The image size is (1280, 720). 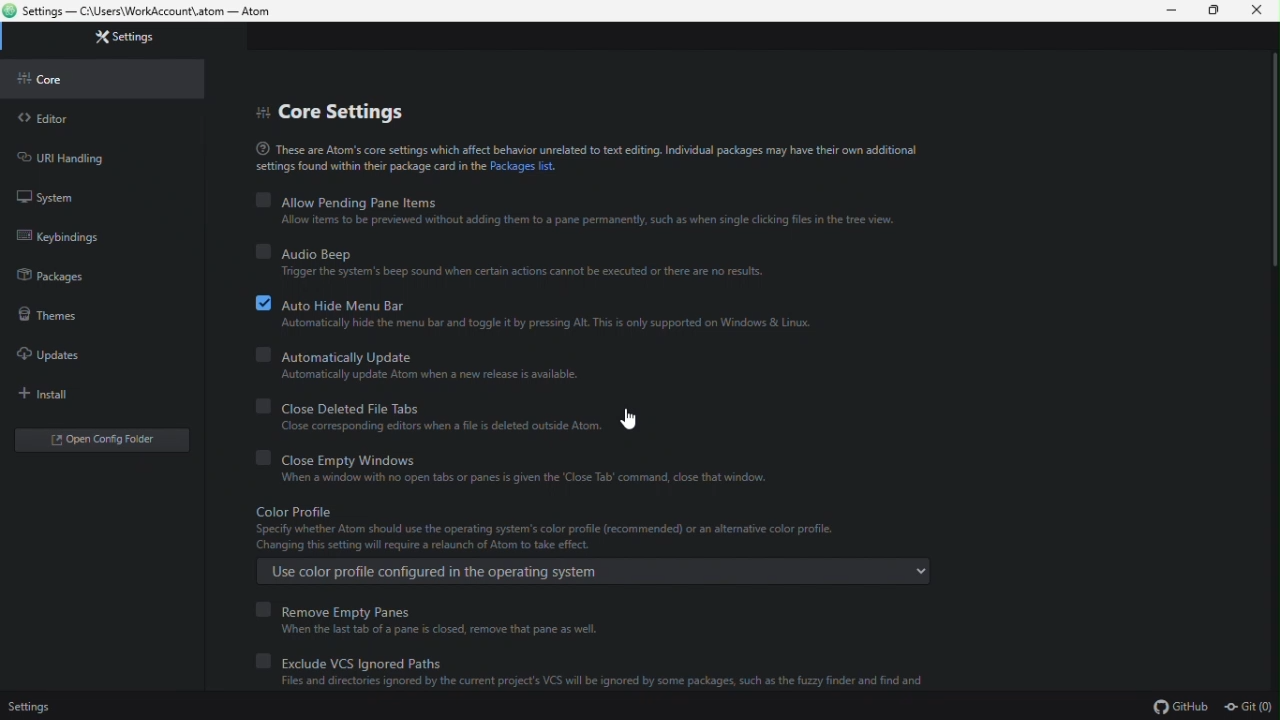 What do you see at coordinates (1249, 708) in the screenshot?
I see `git` at bounding box center [1249, 708].